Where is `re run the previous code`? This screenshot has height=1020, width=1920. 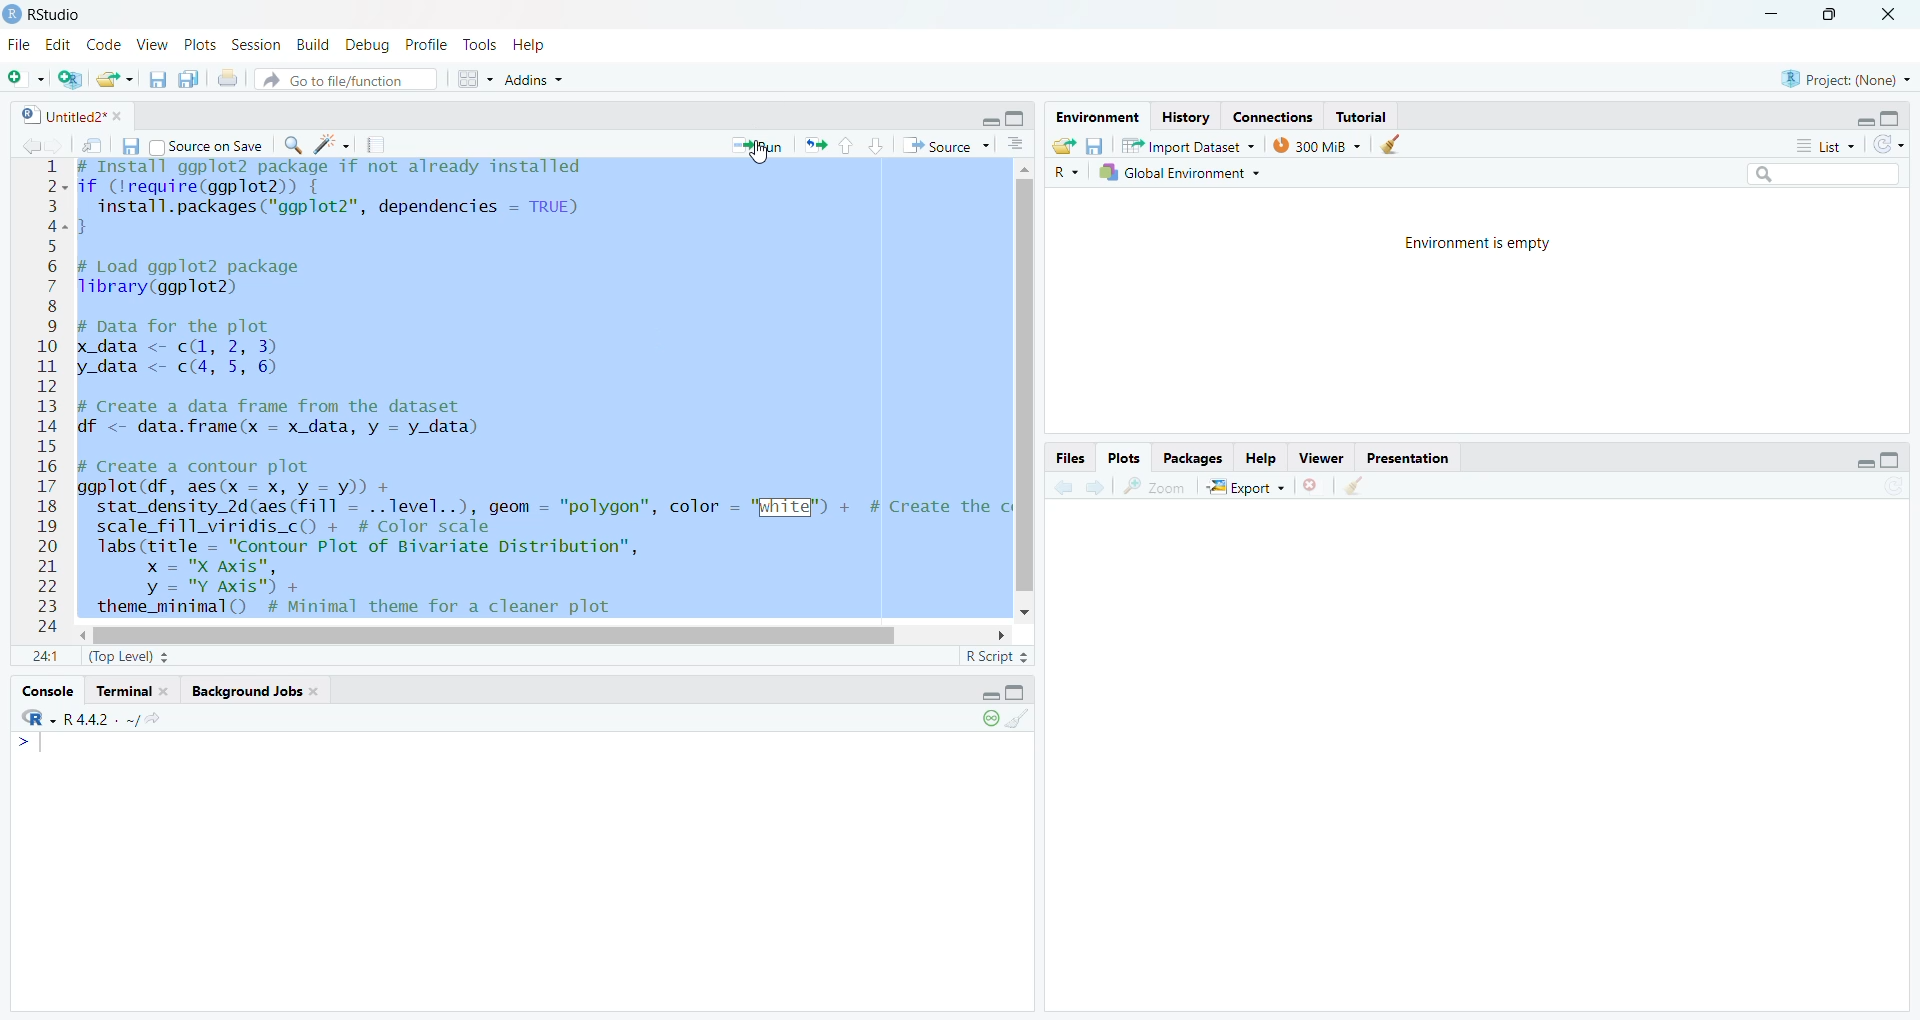
re run the previous code is located at coordinates (815, 144).